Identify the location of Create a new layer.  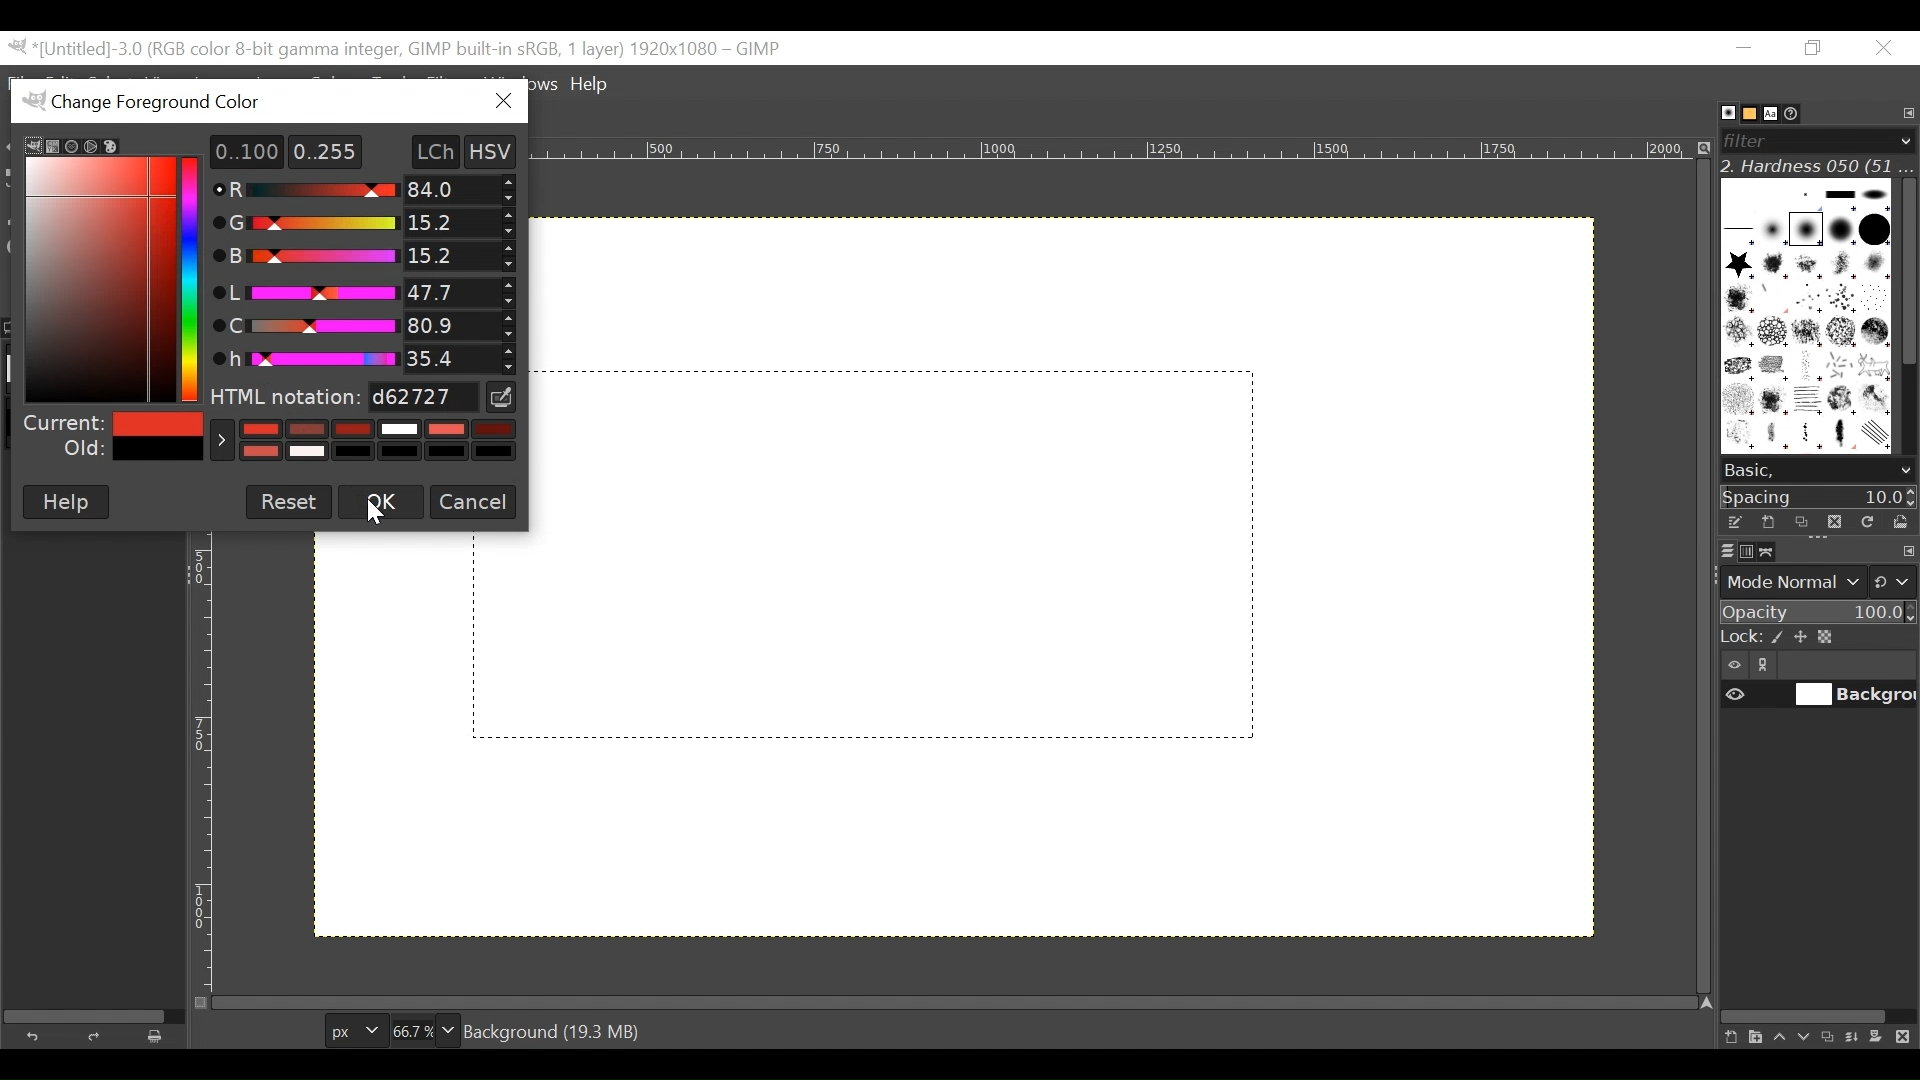
(1754, 1037).